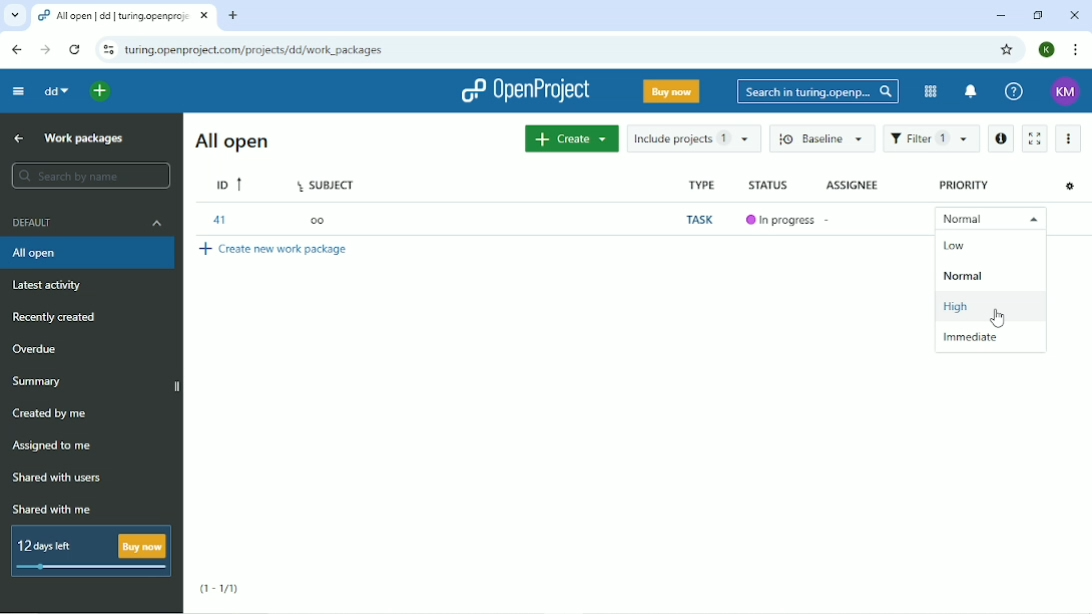 This screenshot has height=614, width=1092. What do you see at coordinates (1066, 92) in the screenshot?
I see `KM` at bounding box center [1066, 92].